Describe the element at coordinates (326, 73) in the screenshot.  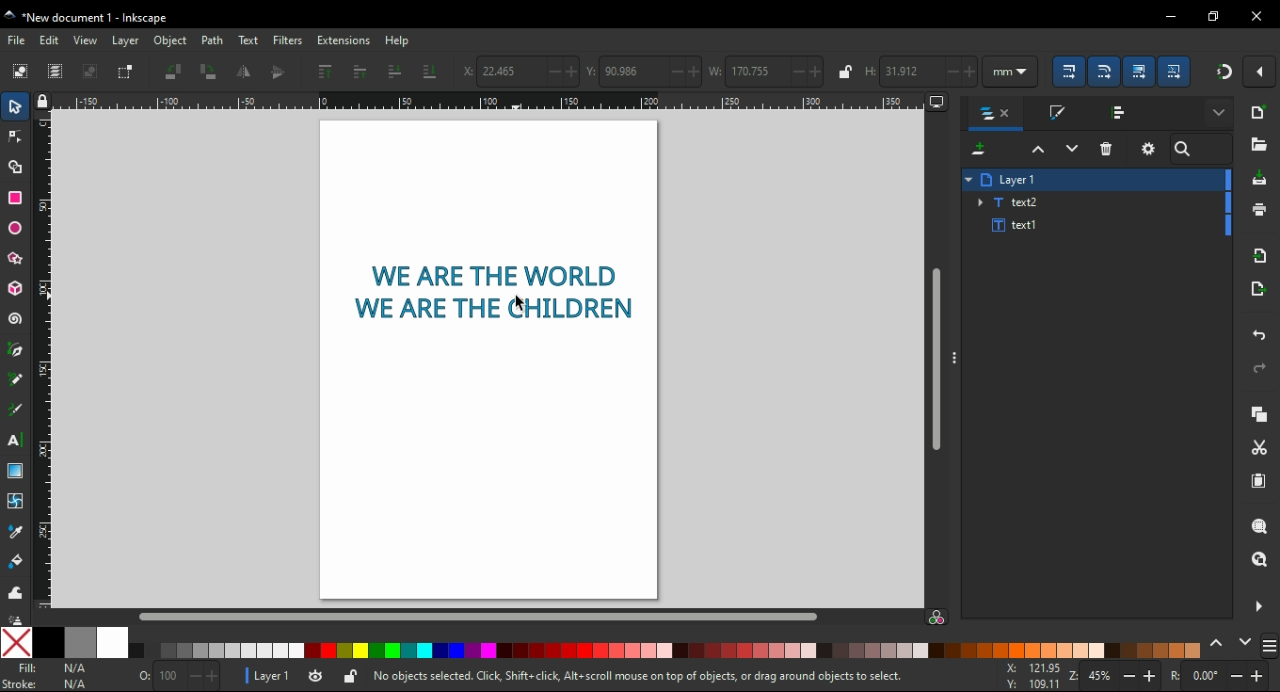
I see `raise to top` at that location.